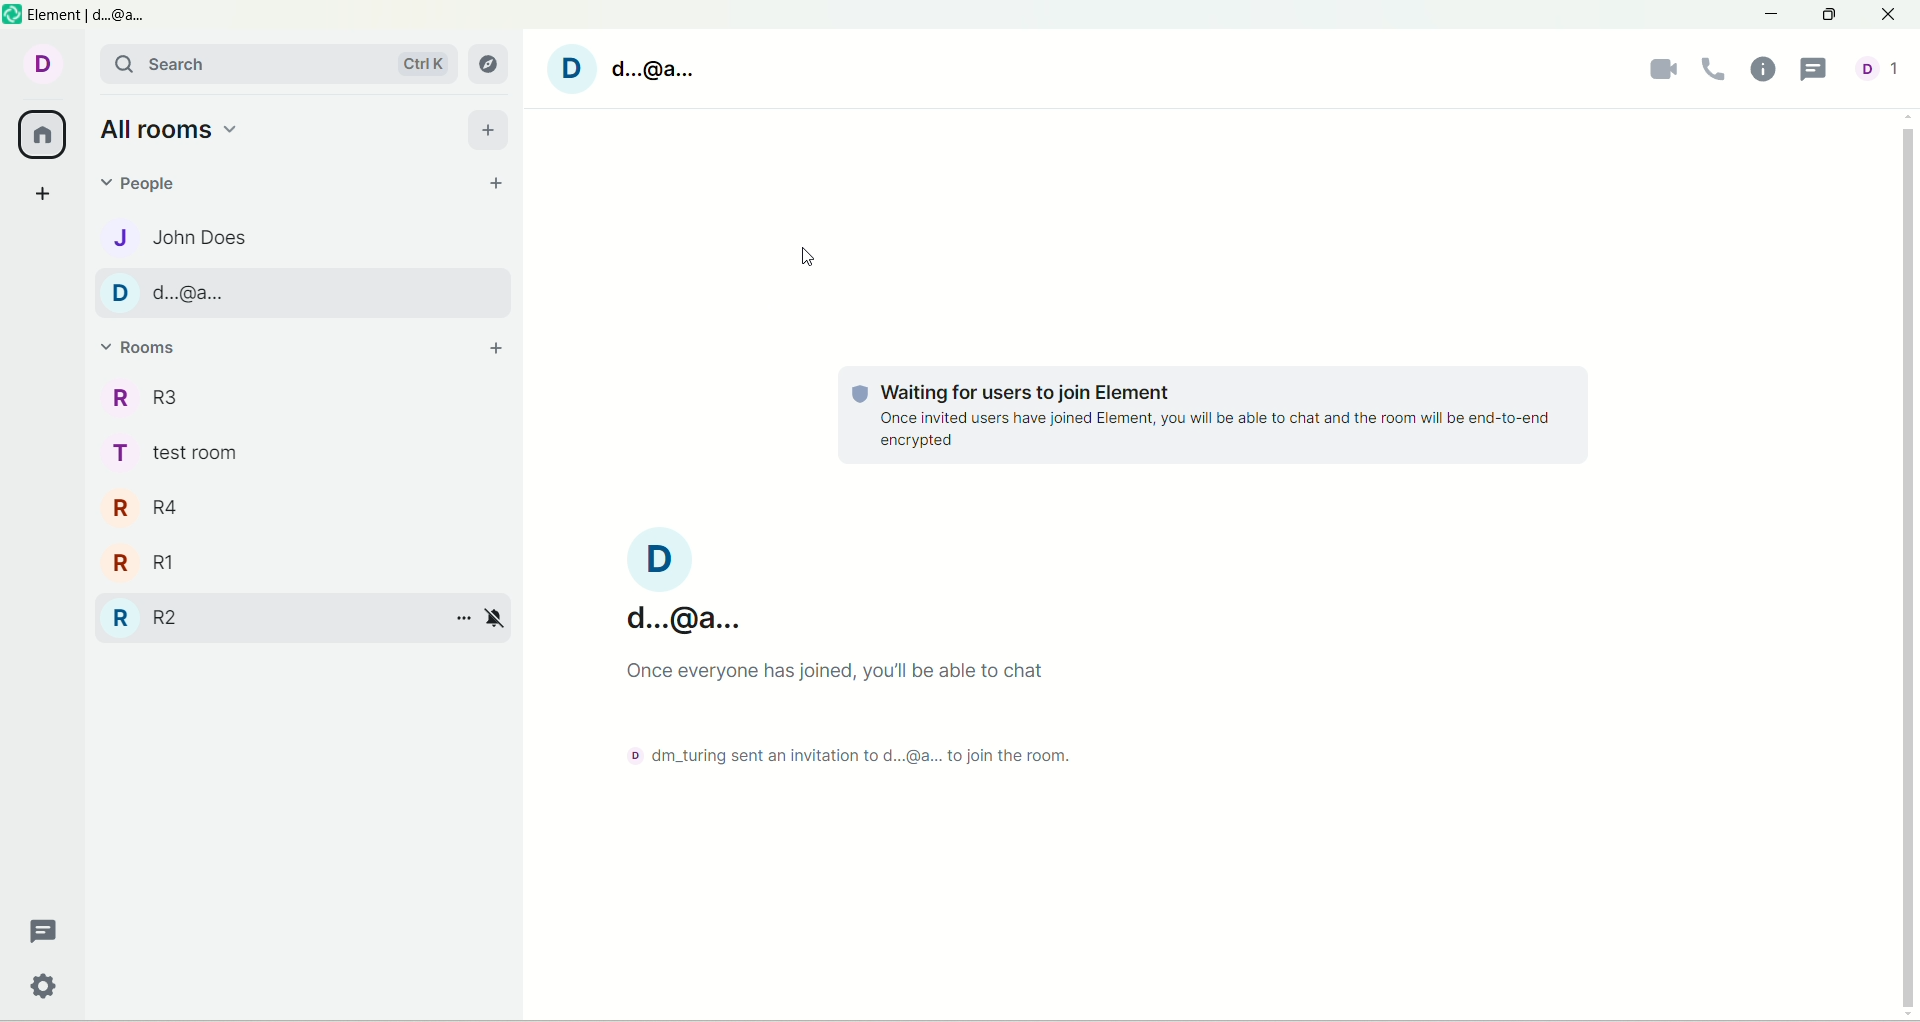 The width and height of the screenshot is (1920, 1022). I want to click on cursor, so click(813, 259).